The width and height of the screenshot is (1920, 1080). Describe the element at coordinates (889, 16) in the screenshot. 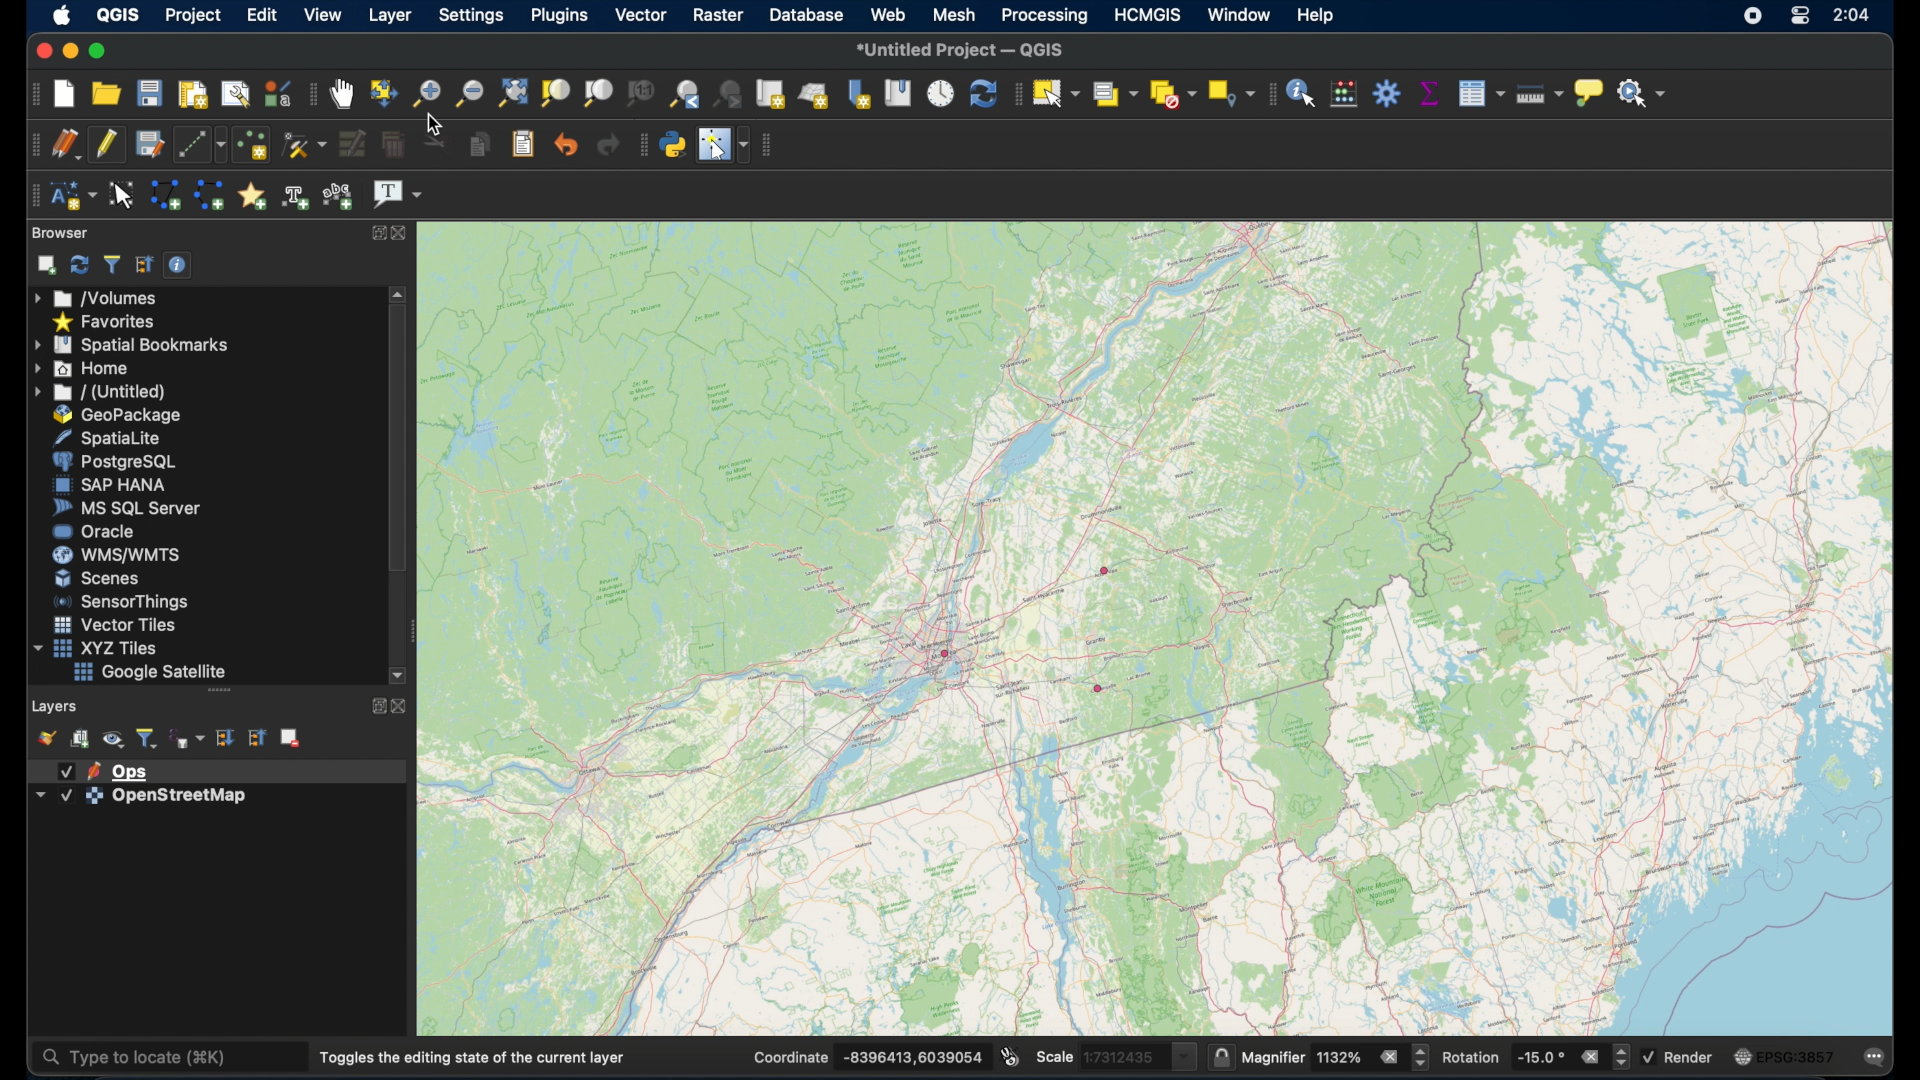

I see `web` at that location.